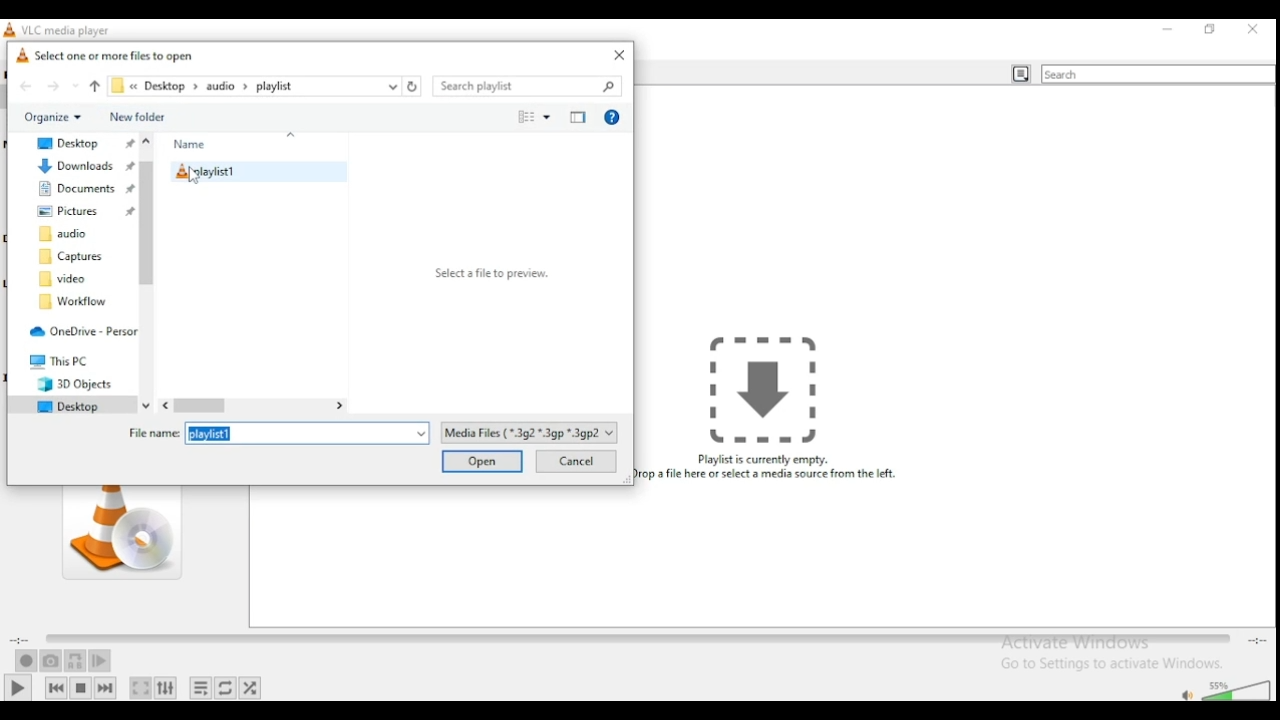 Image resolution: width=1280 pixels, height=720 pixels. Describe the element at coordinates (528, 85) in the screenshot. I see `search bar` at that location.